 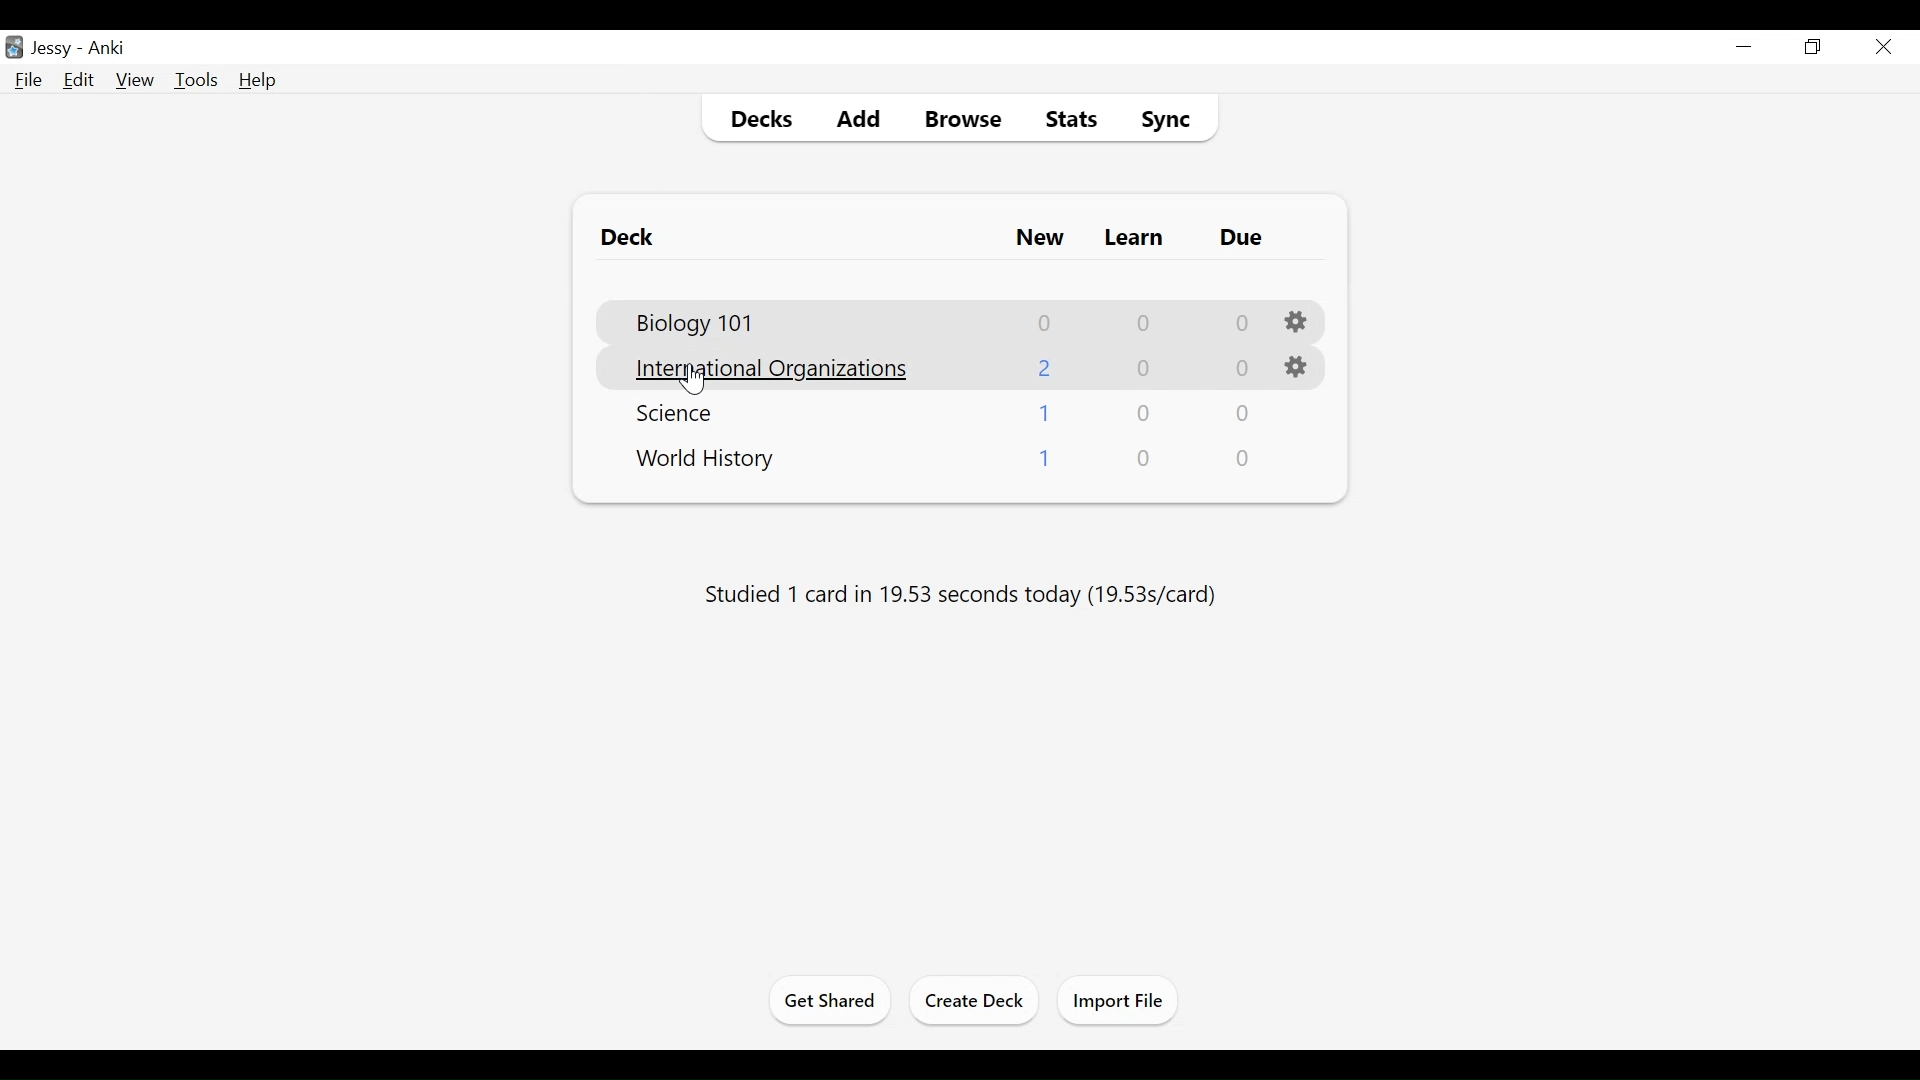 I want to click on Import Files, so click(x=1118, y=1004).